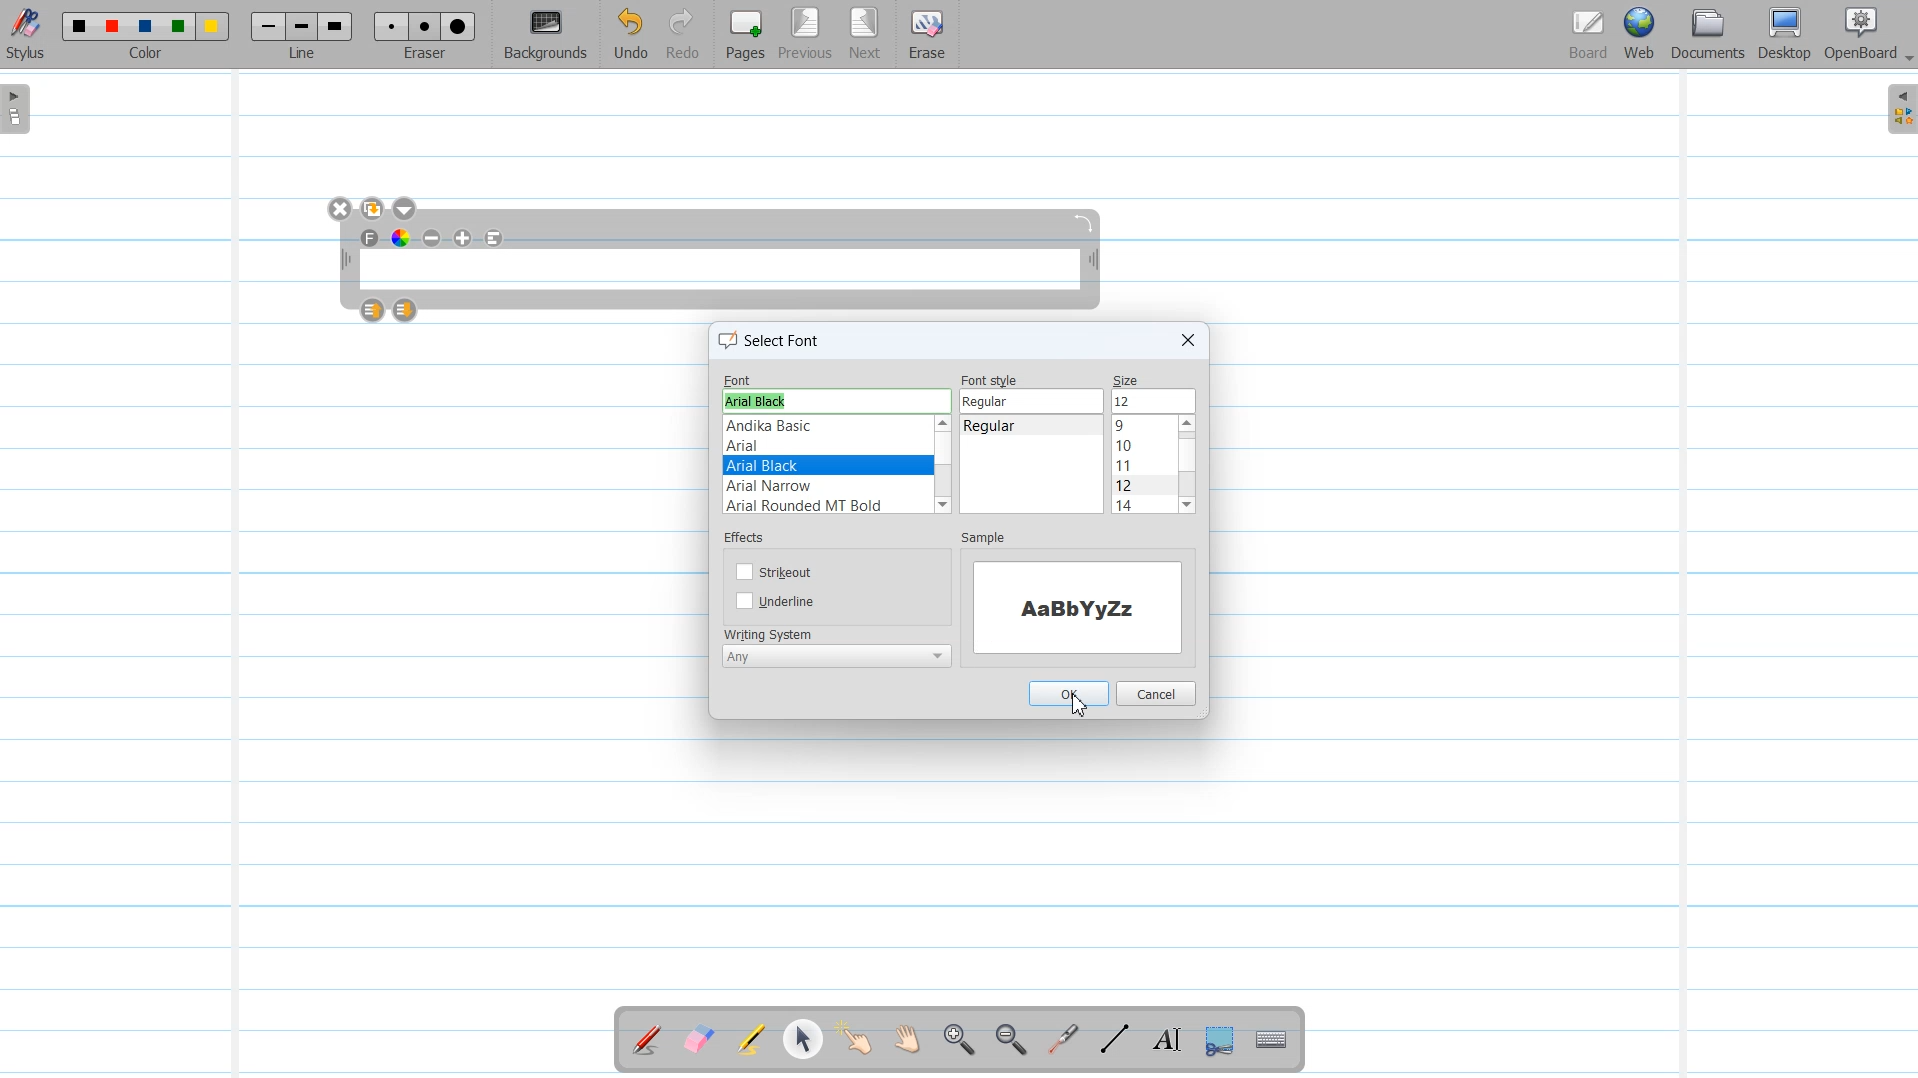 Image resolution: width=1918 pixels, height=1078 pixels. I want to click on OK, so click(1069, 693).